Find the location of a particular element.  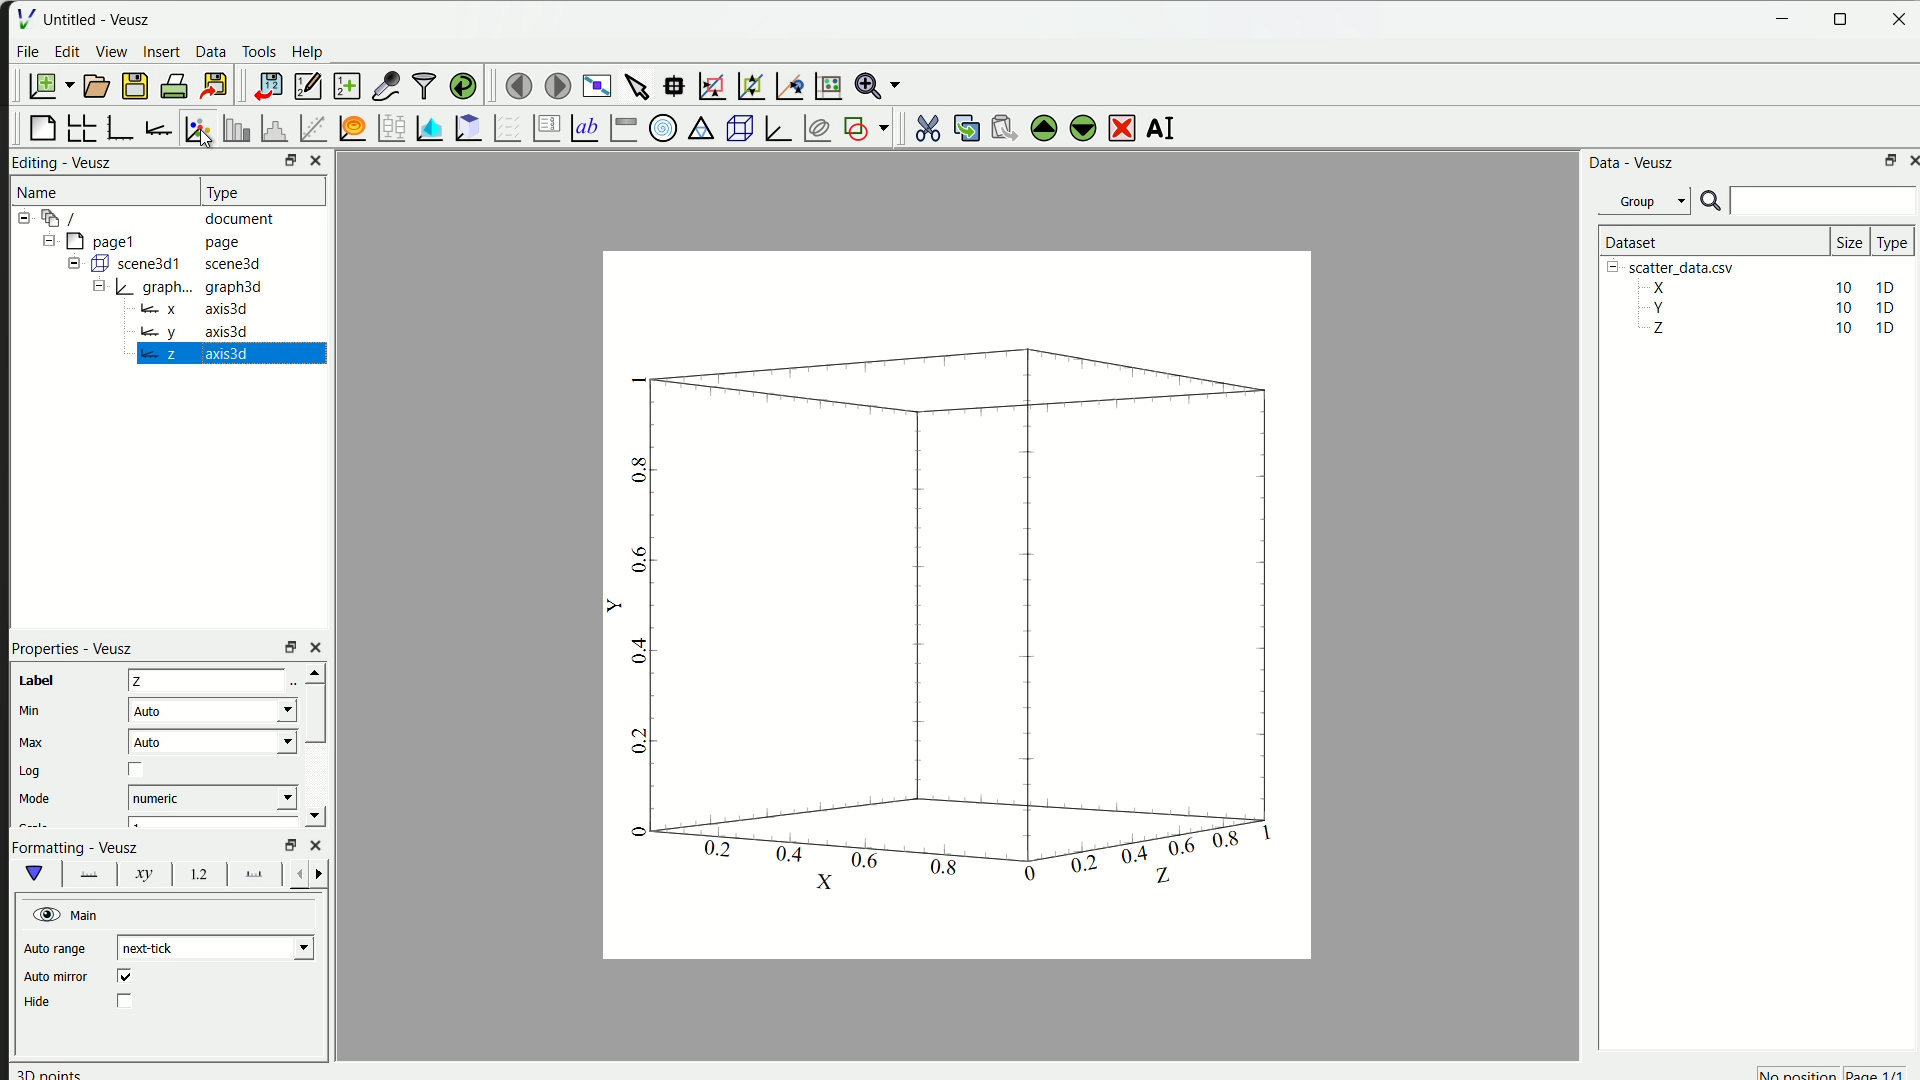

plot function is located at coordinates (349, 128).